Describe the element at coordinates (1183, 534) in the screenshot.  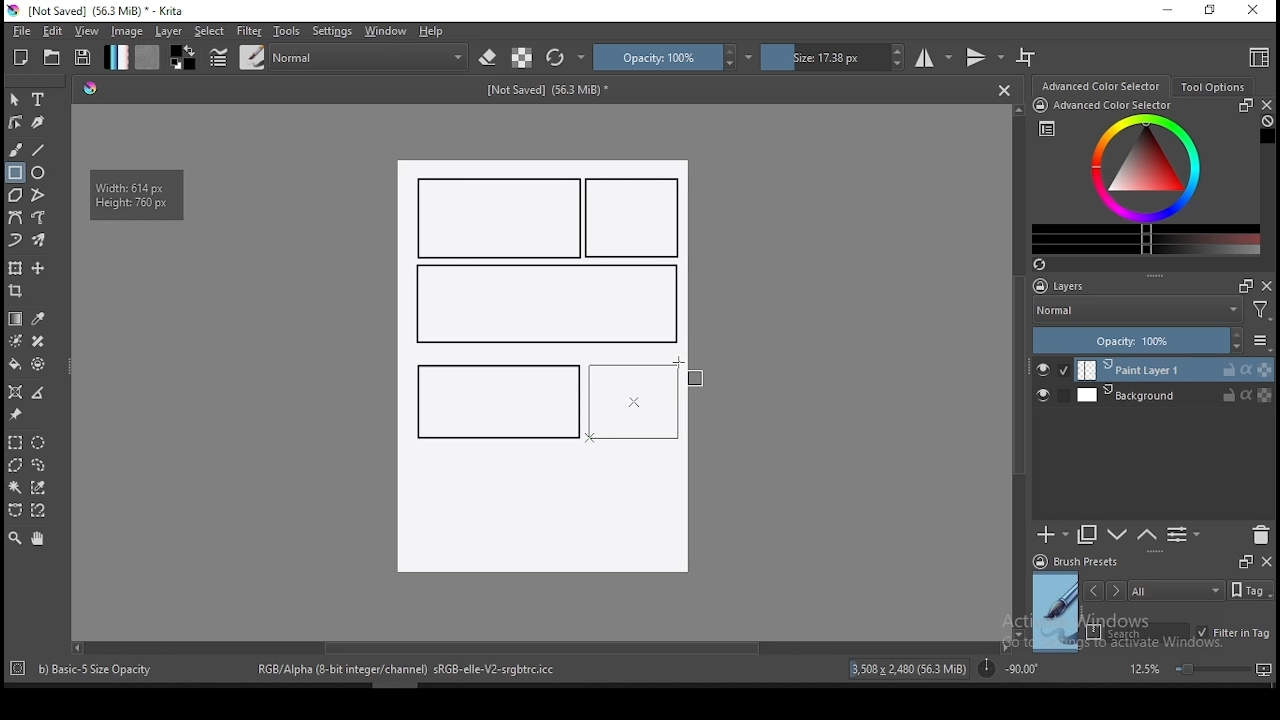
I see `view or change layer properties` at that location.